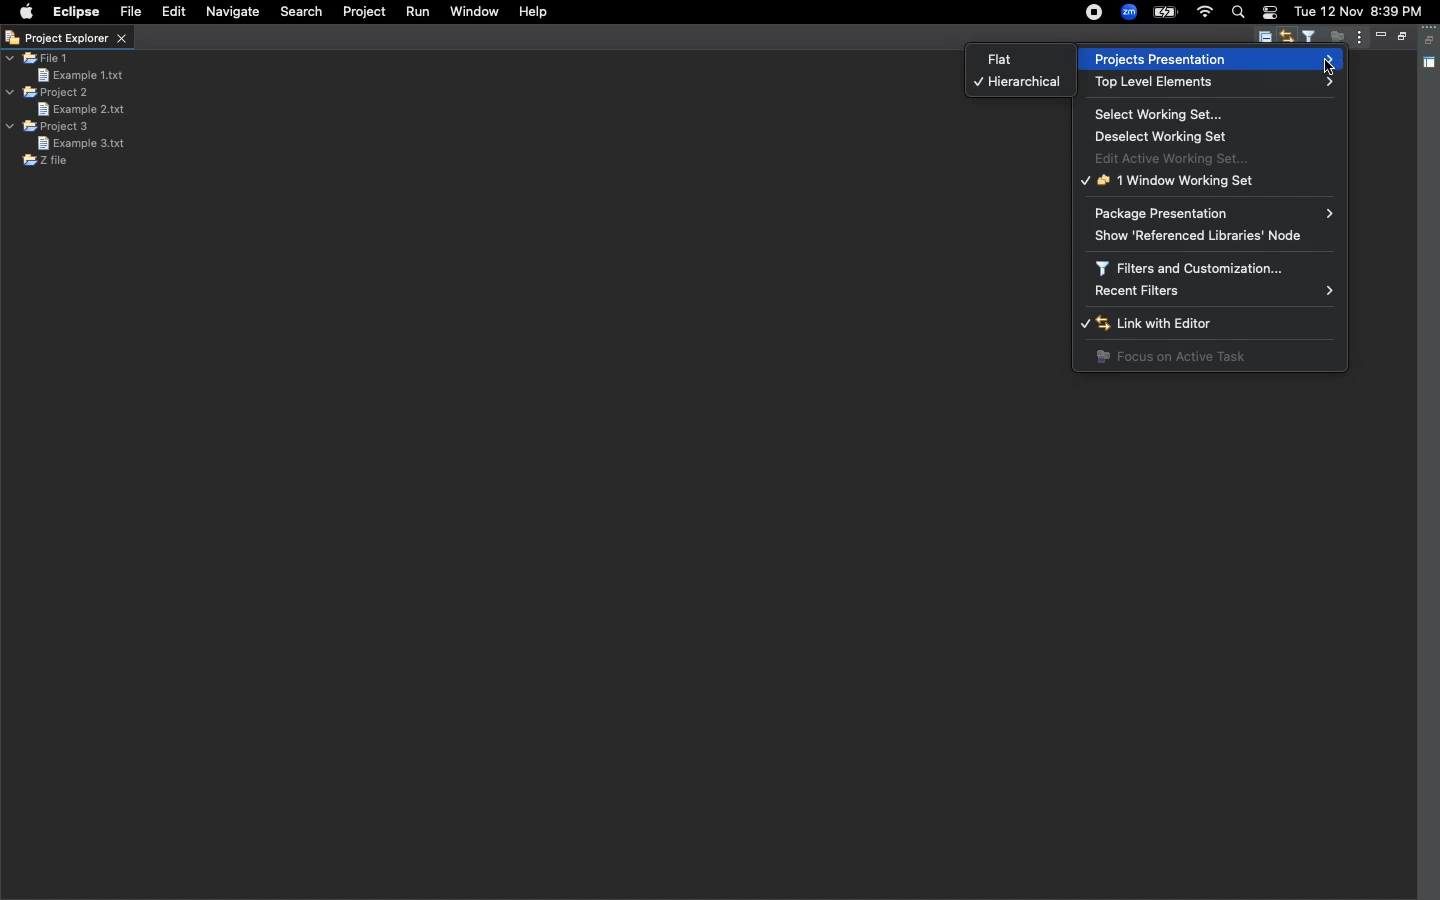 This screenshot has height=900, width=1440. I want to click on cursor , so click(1331, 67).